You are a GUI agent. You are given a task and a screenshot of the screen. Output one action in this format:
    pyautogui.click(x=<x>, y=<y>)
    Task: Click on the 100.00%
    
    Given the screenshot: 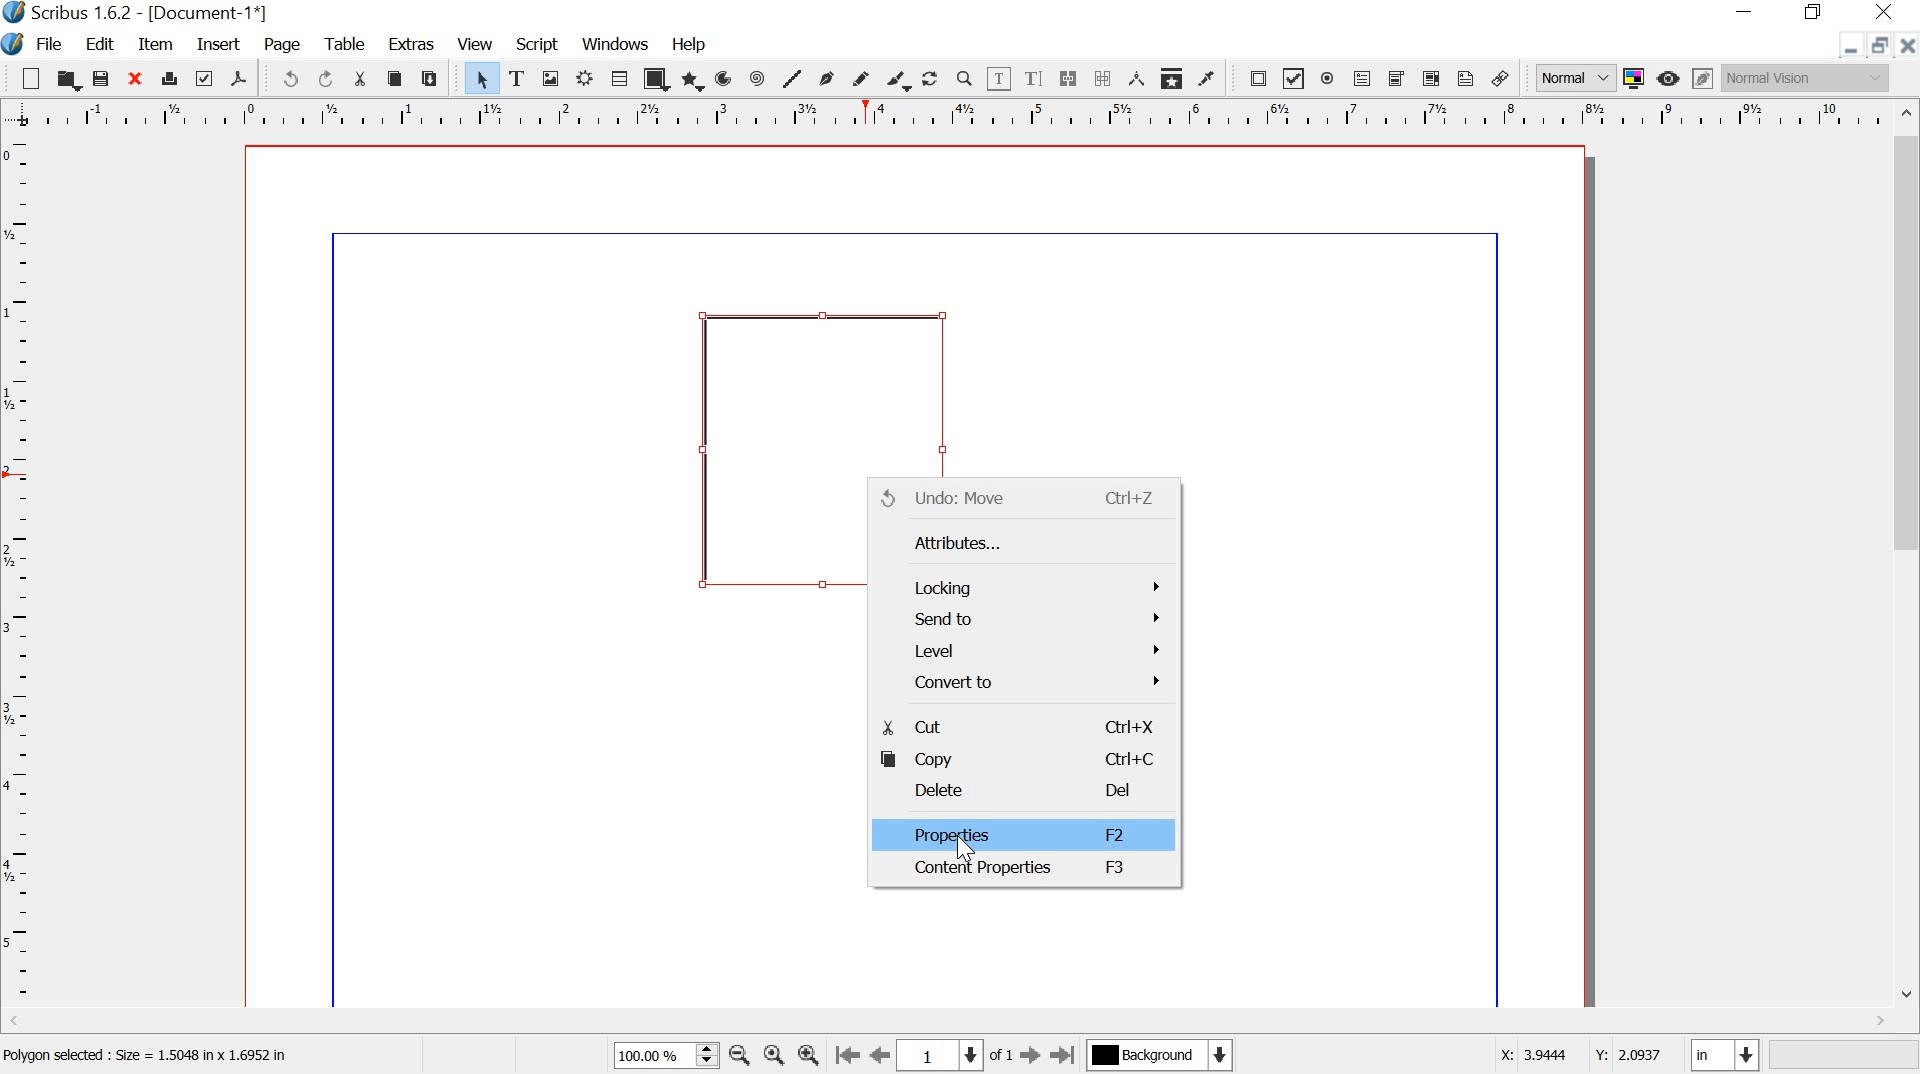 What is the action you would take?
    pyautogui.click(x=648, y=1056)
    